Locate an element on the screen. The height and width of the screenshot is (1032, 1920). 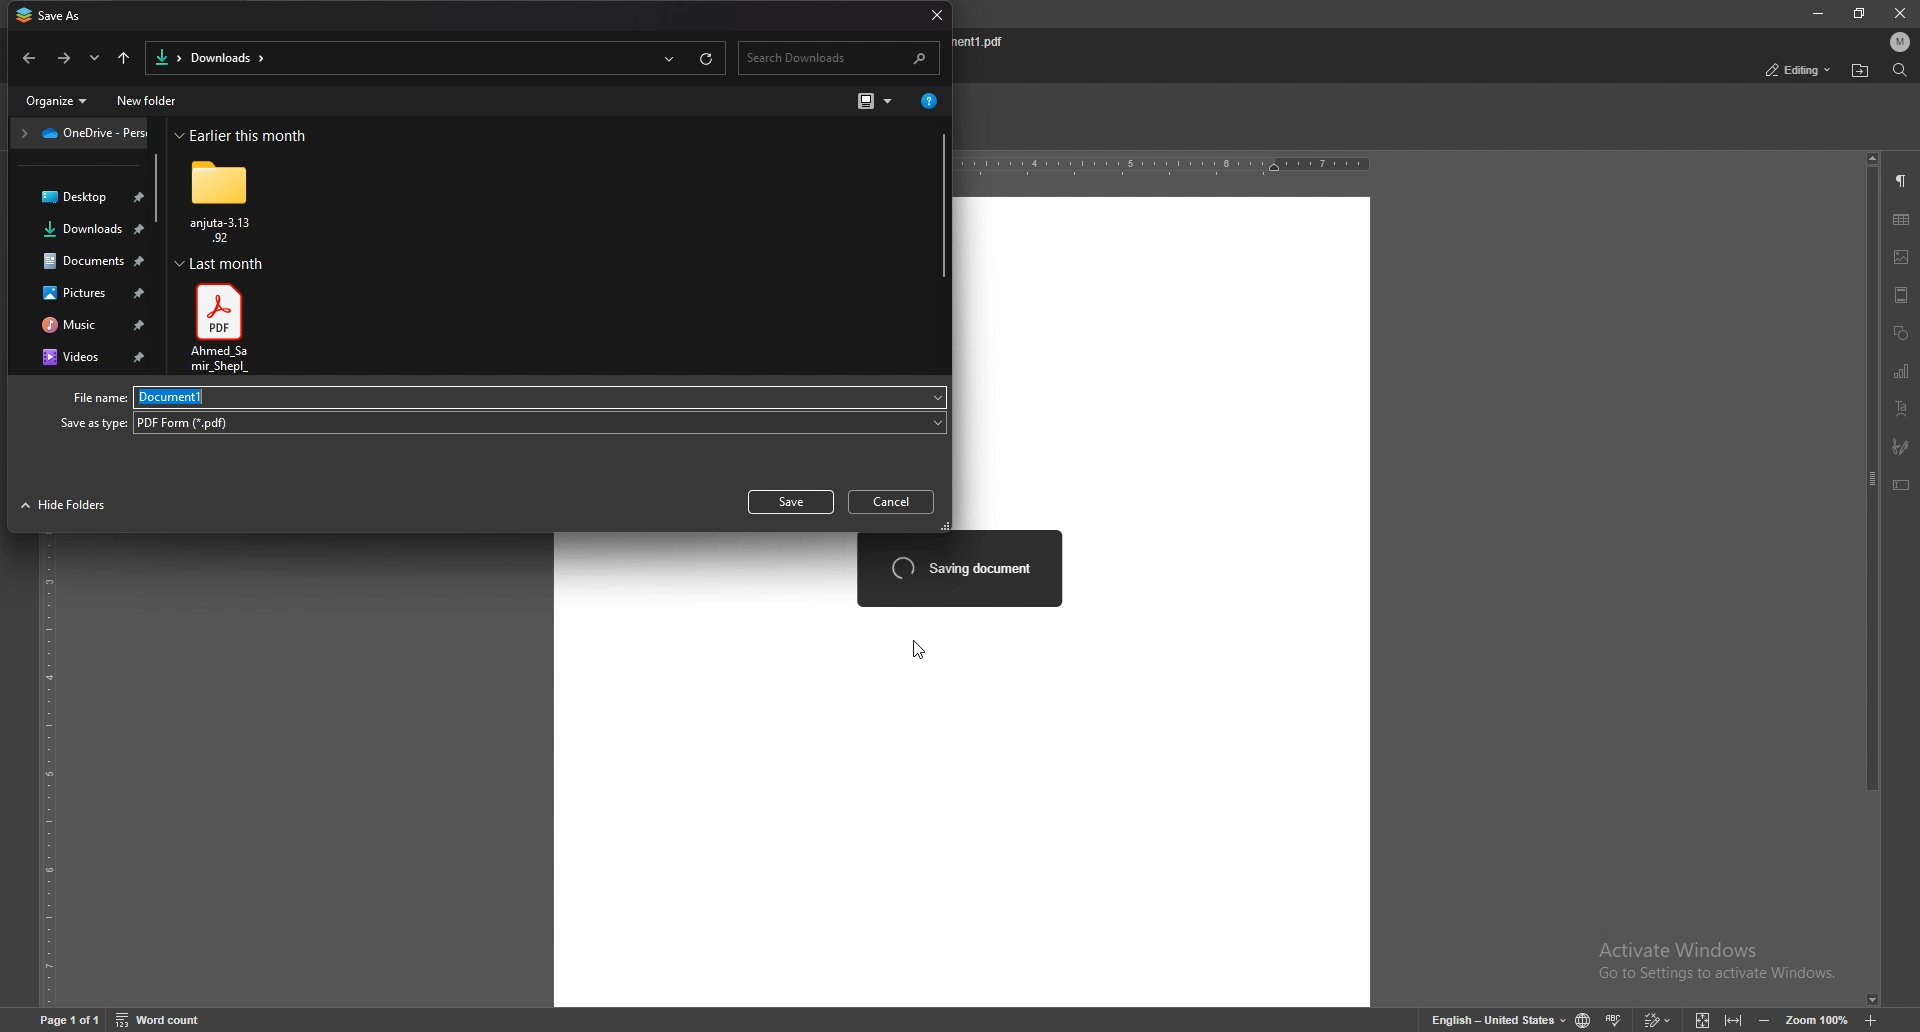
zoom is located at coordinates (1818, 1019).